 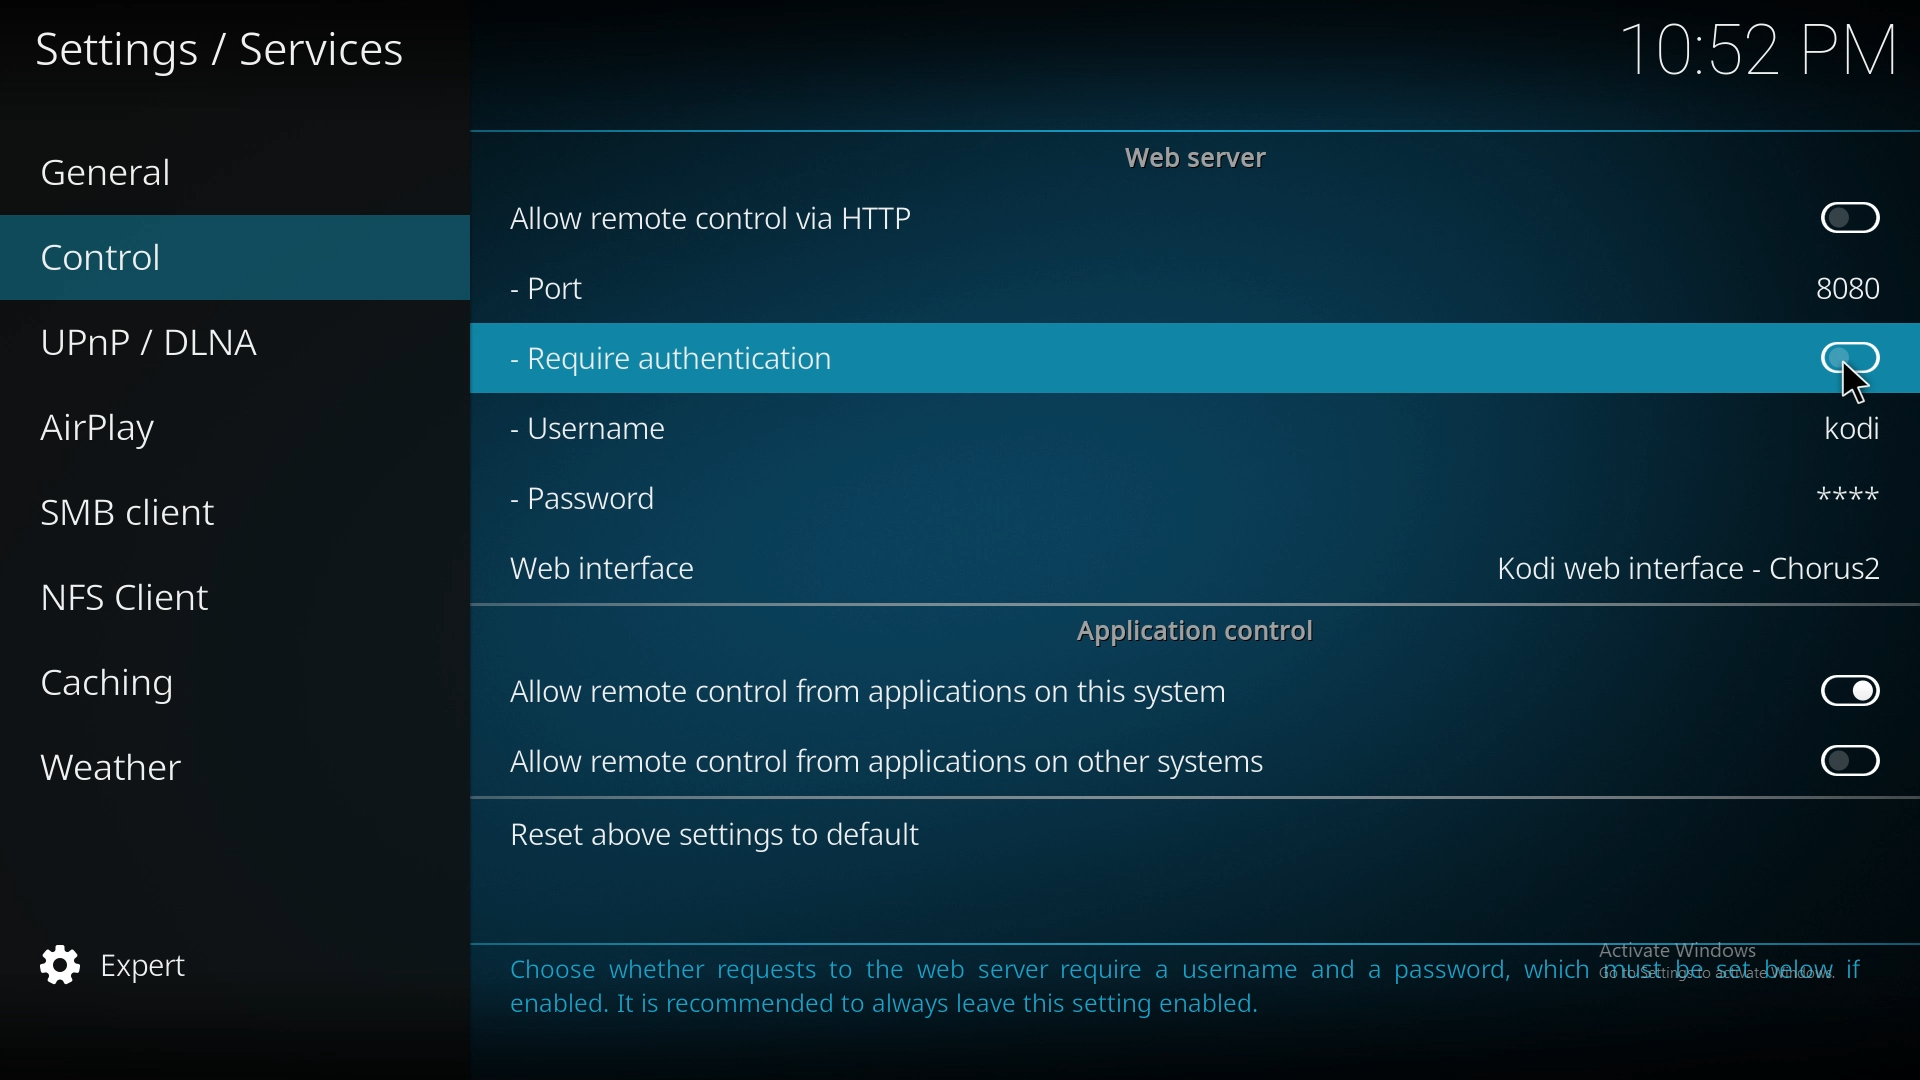 I want to click on require authentication, so click(x=674, y=360).